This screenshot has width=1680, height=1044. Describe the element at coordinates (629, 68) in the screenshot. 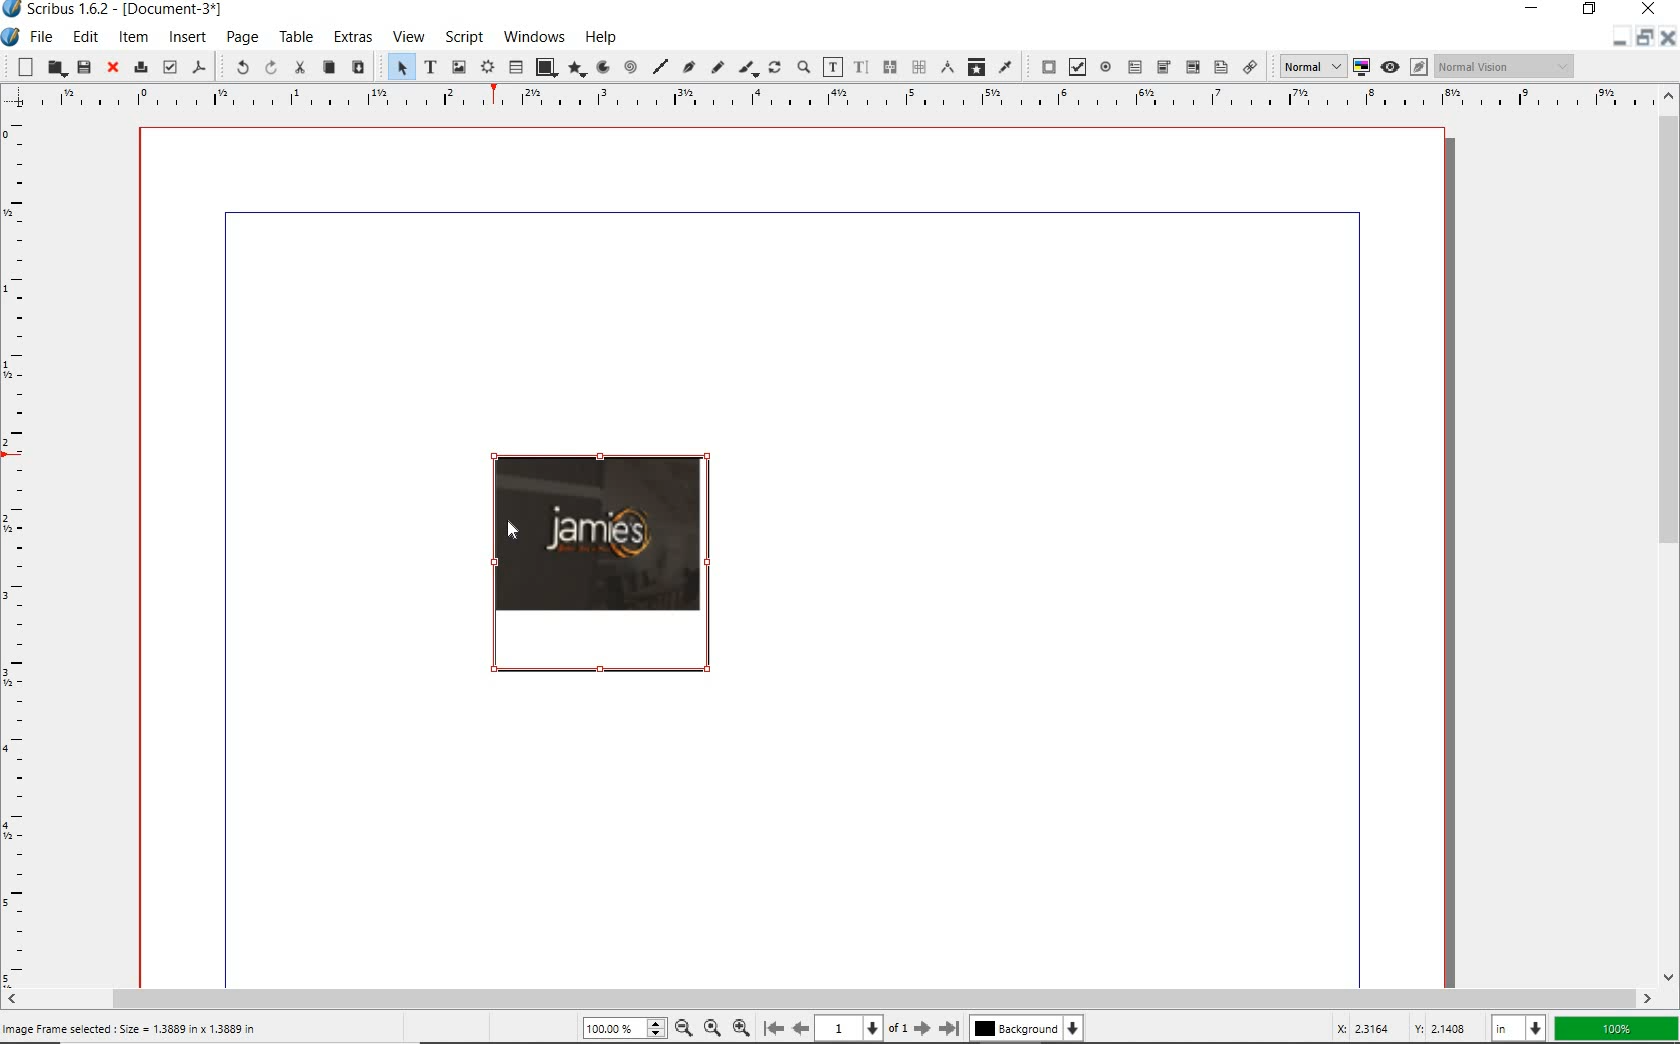

I see `spiral` at that location.